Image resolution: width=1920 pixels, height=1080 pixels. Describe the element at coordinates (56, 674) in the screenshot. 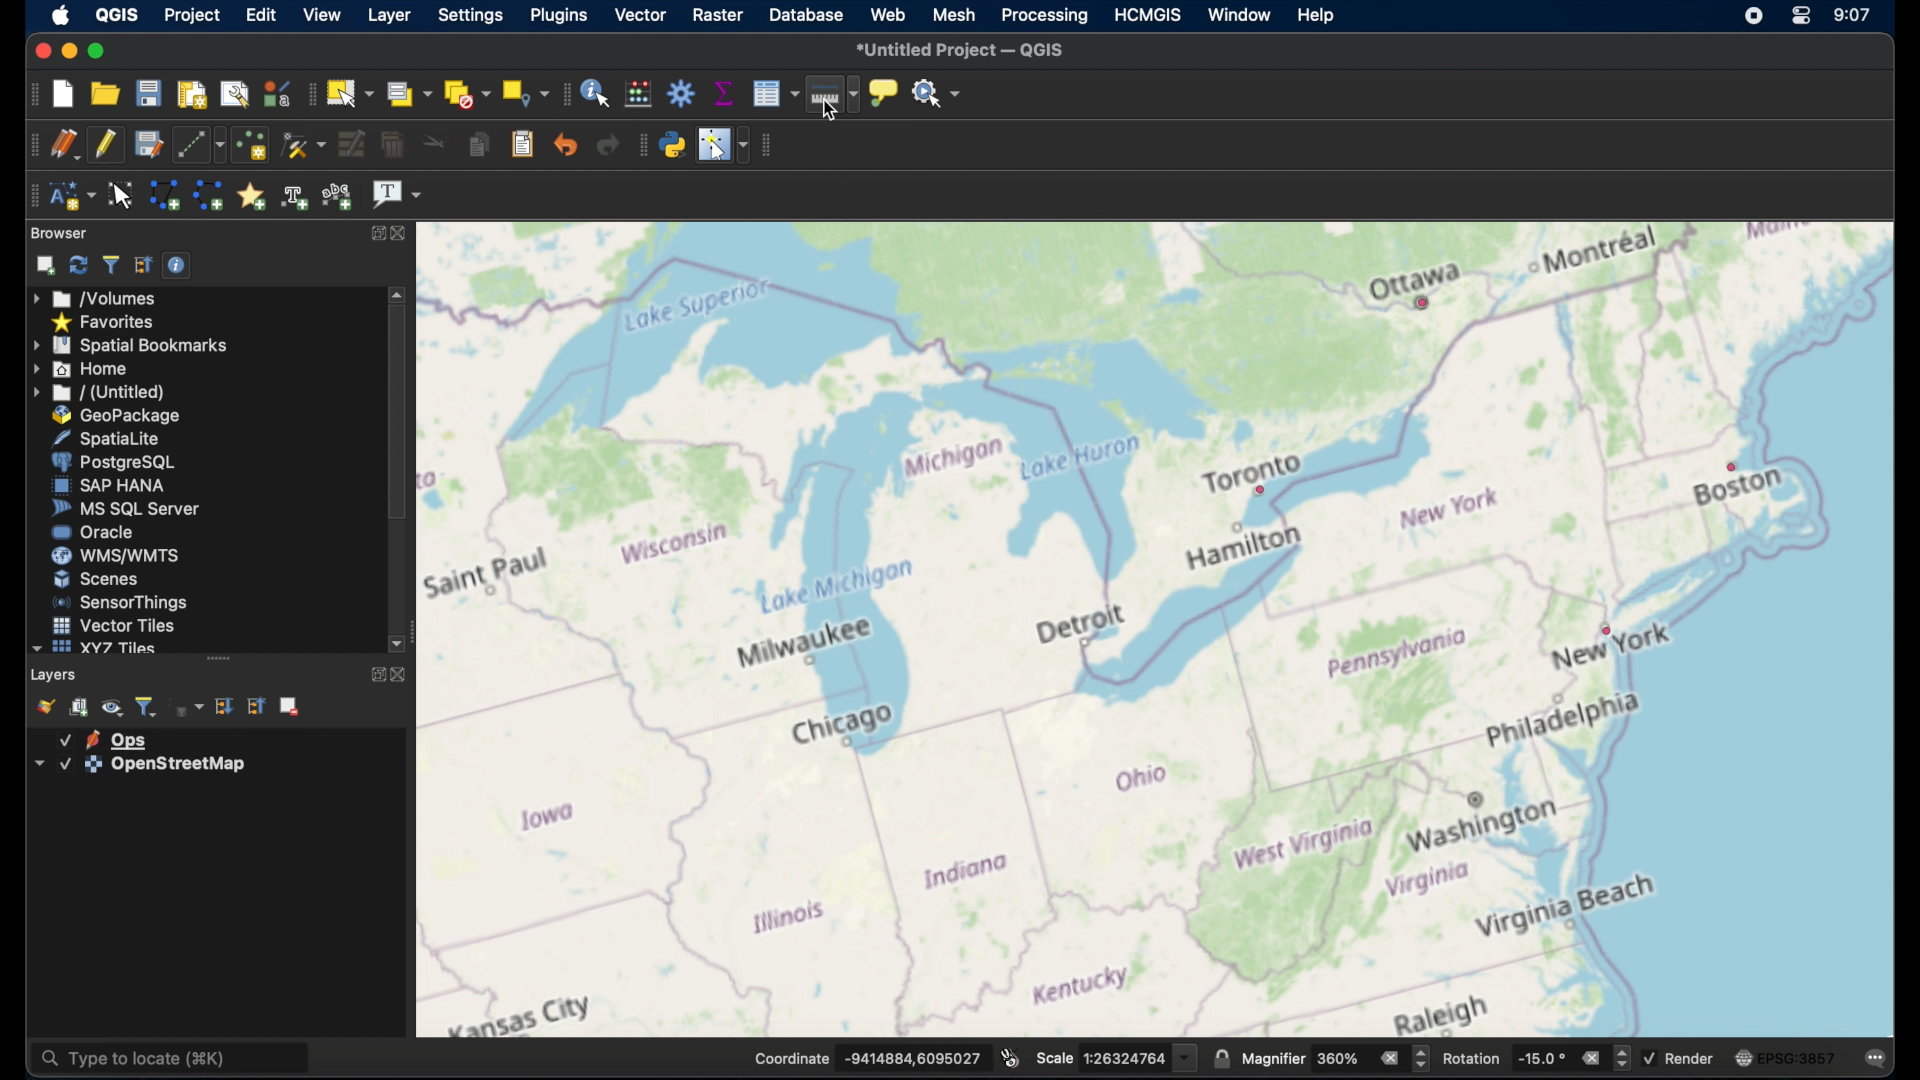

I see `layers` at that location.